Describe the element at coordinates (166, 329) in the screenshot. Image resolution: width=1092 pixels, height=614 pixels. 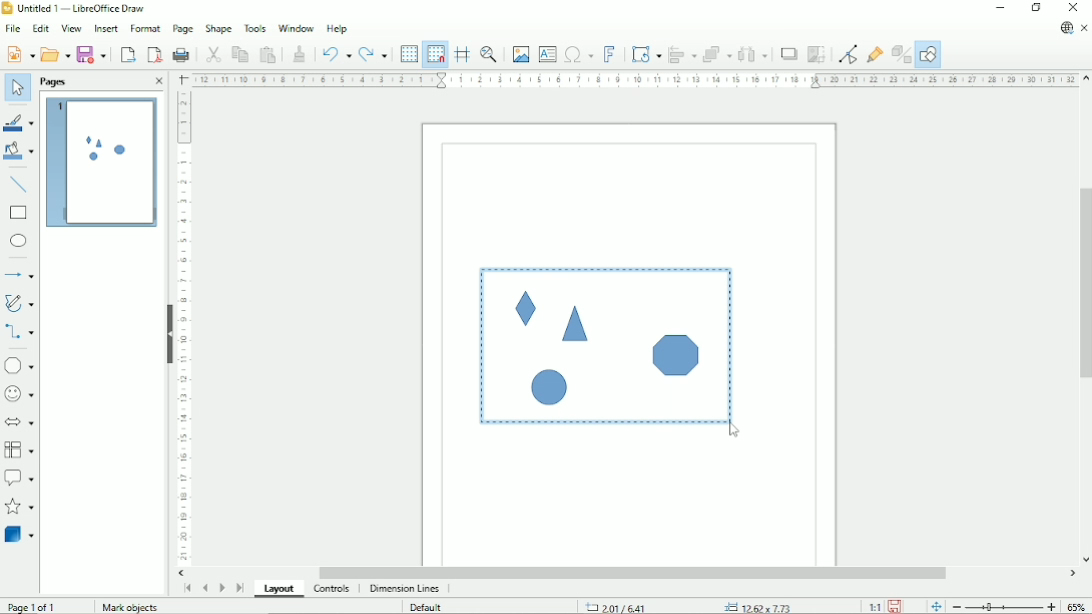
I see `Hide` at that location.